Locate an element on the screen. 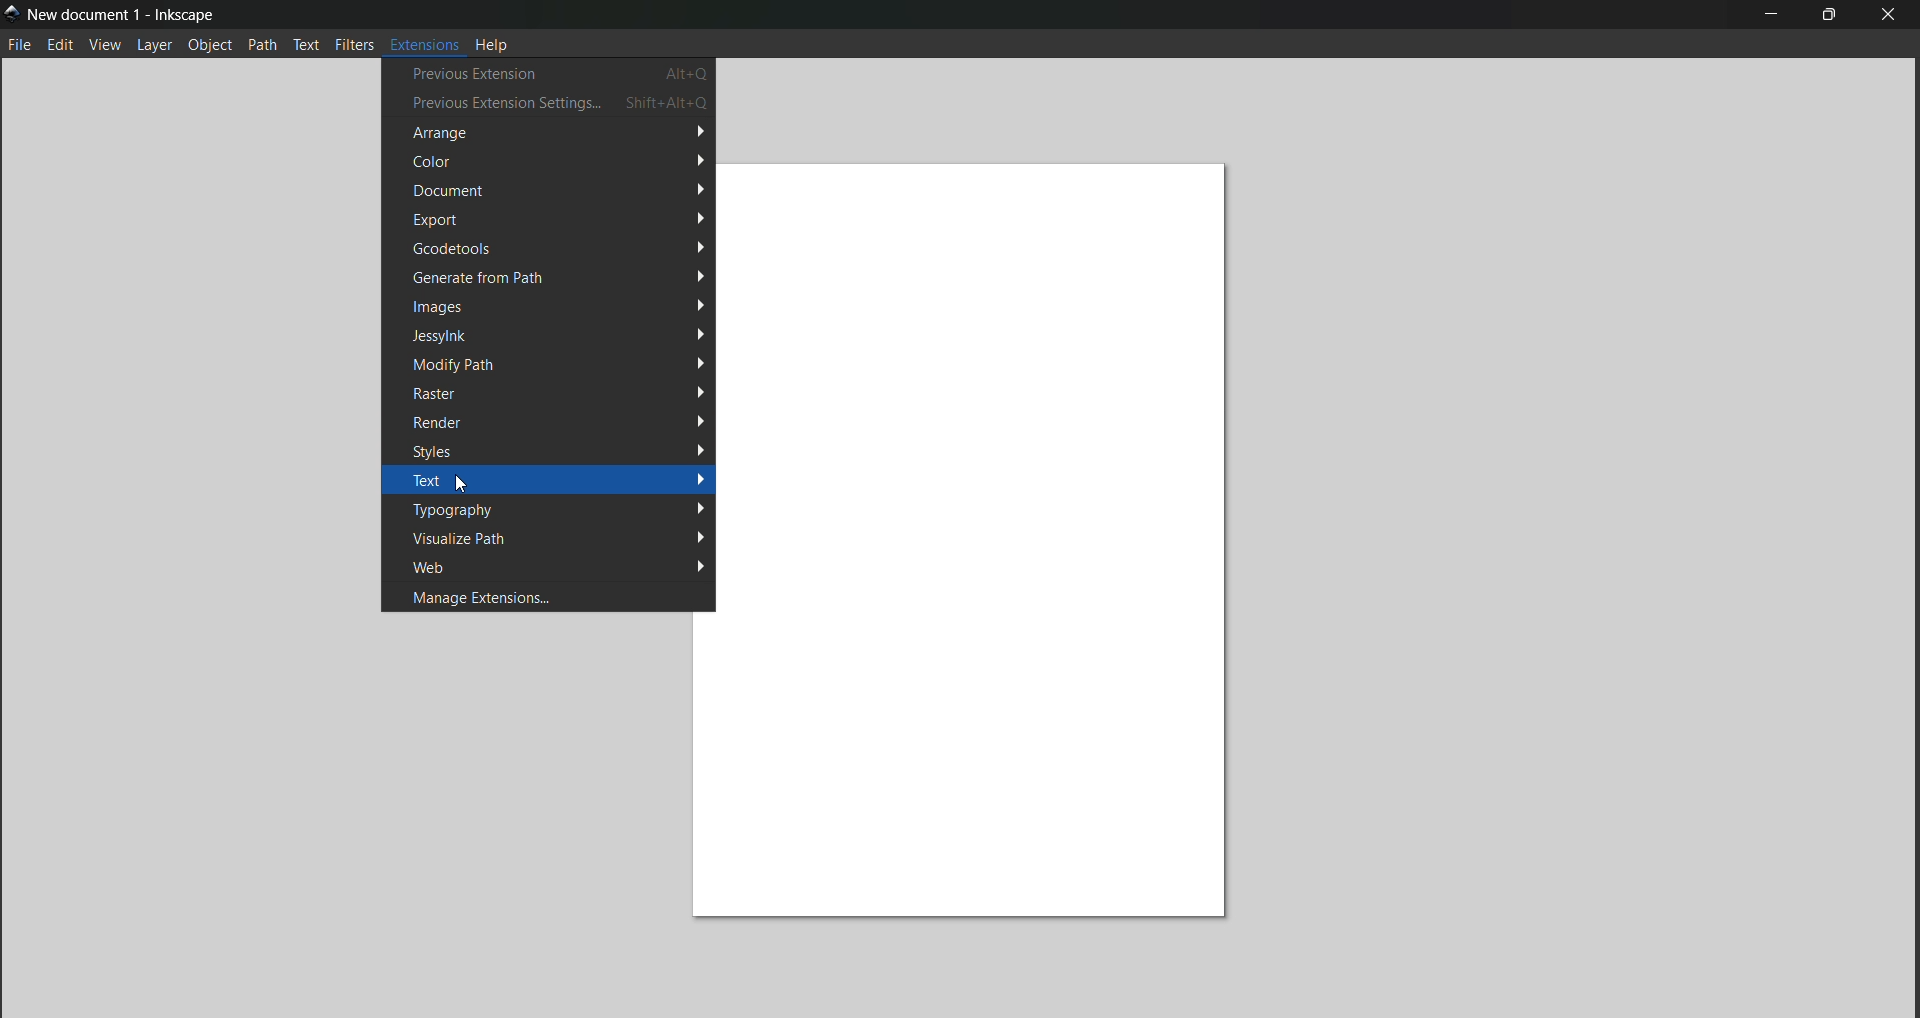 The height and width of the screenshot is (1018, 1920). modify path is located at coordinates (557, 364).